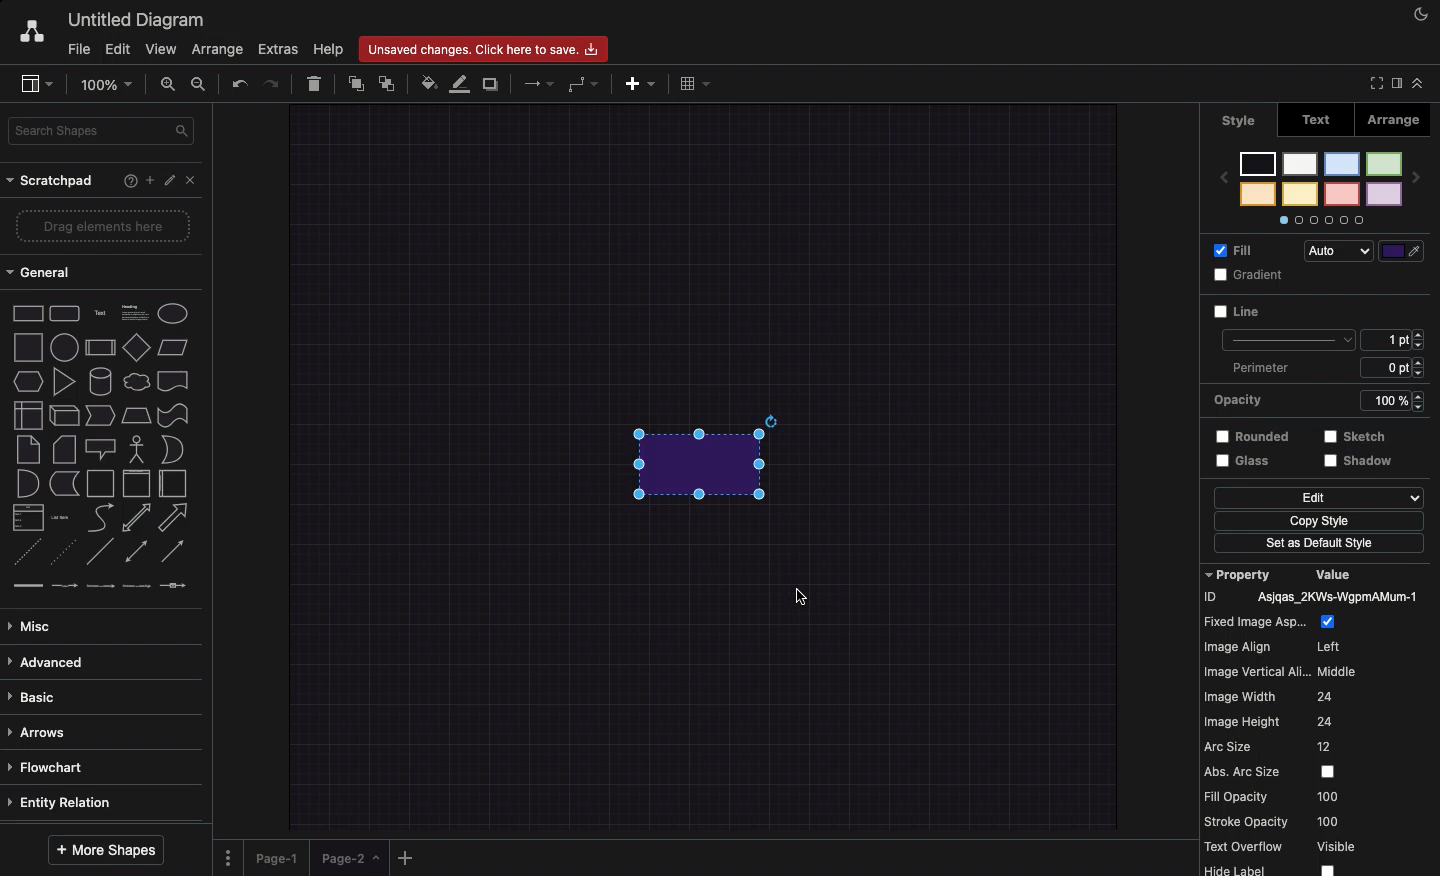 Image resolution: width=1440 pixels, height=876 pixels. I want to click on Line color, so click(463, 83).